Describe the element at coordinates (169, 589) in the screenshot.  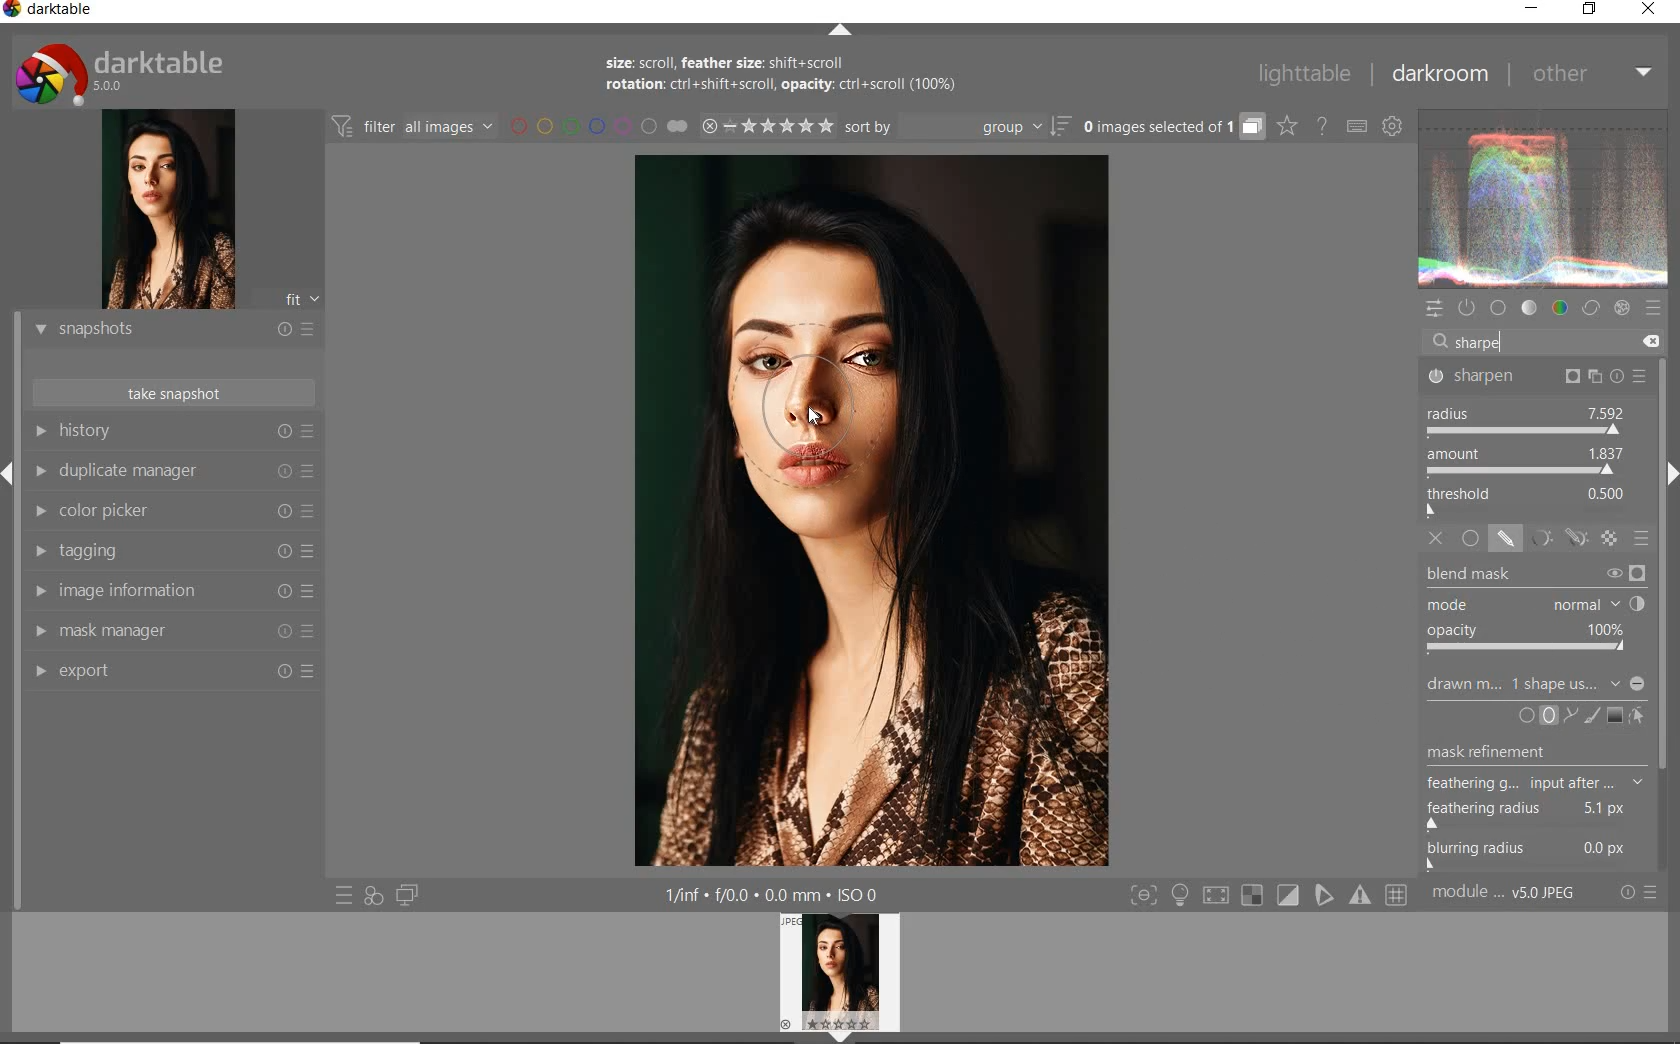
I see `IMAGE INFORMATION` at that location.